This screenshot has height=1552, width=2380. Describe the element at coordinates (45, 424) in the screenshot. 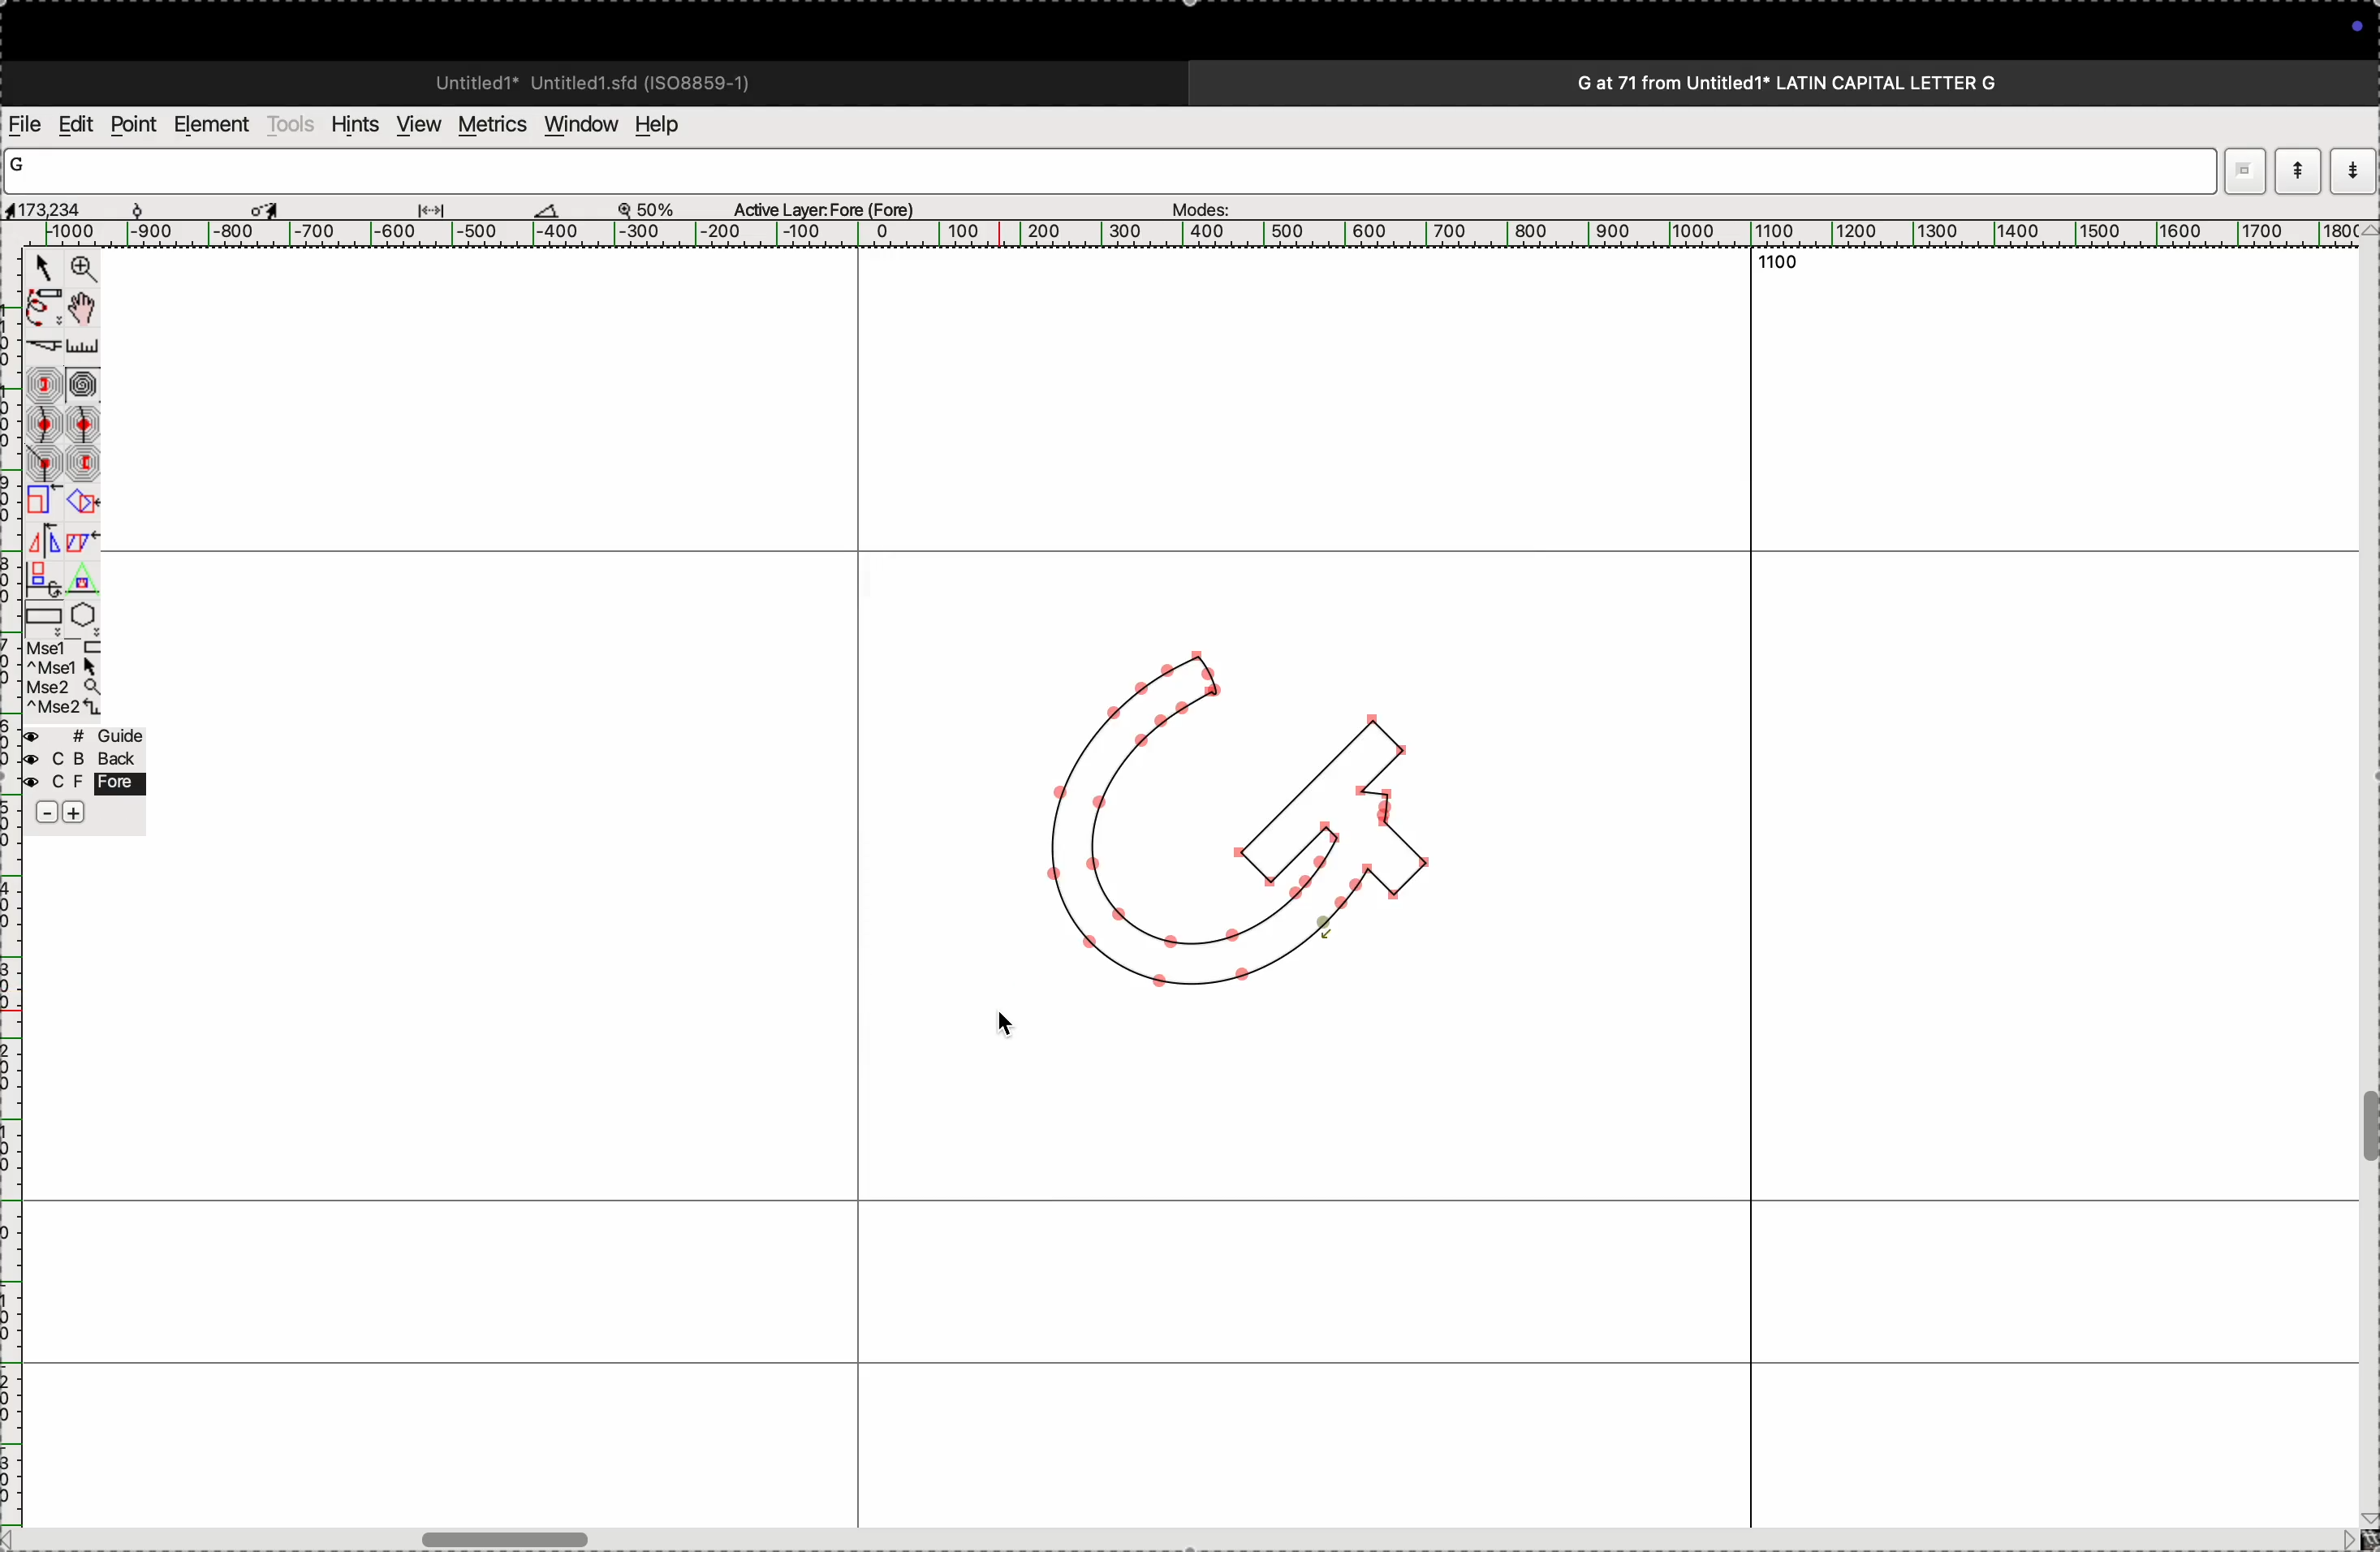

I see `gentle curve` at that location.